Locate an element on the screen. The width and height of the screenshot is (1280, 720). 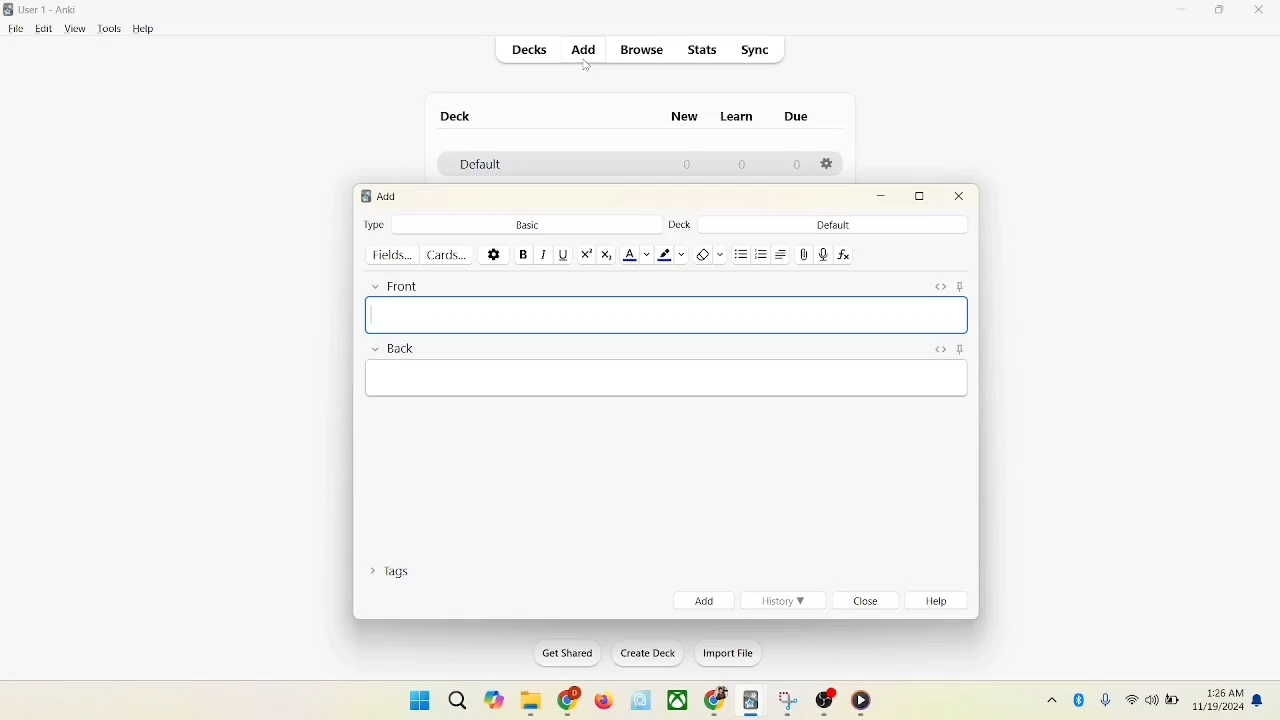
sticky is located at coordinates (964, 286).